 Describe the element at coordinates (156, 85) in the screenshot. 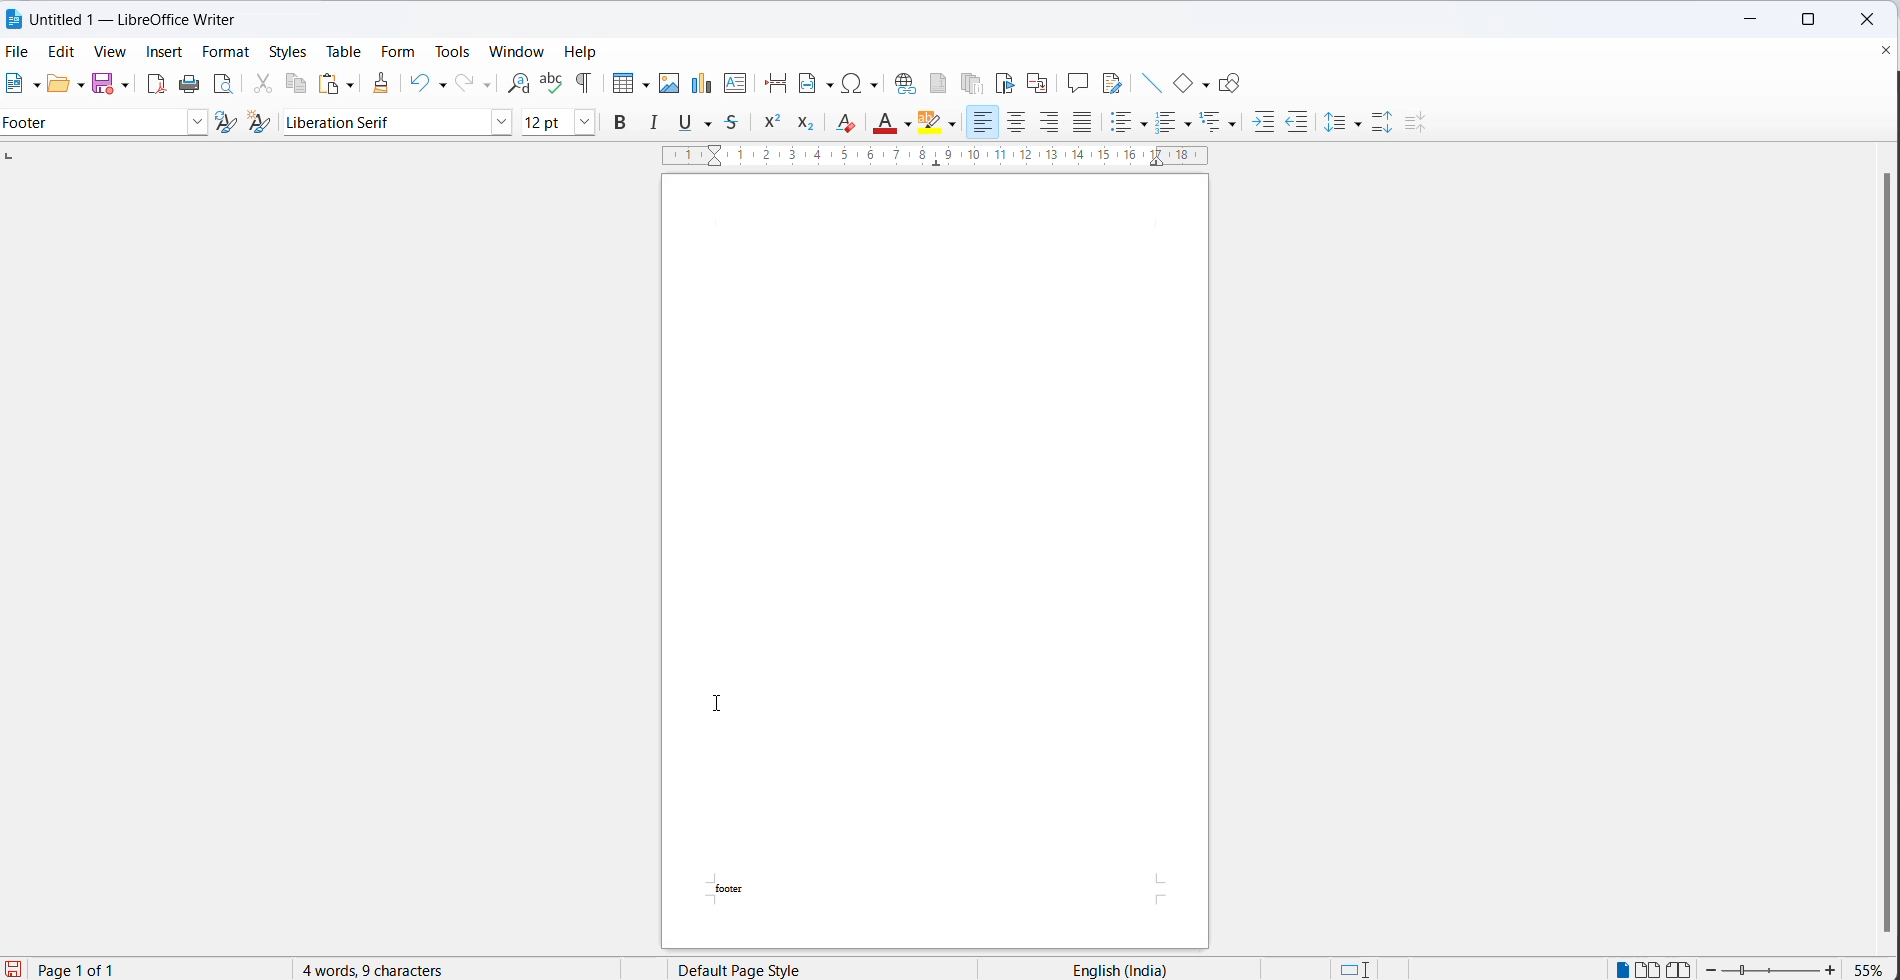

I see `export as pdf` at that location.